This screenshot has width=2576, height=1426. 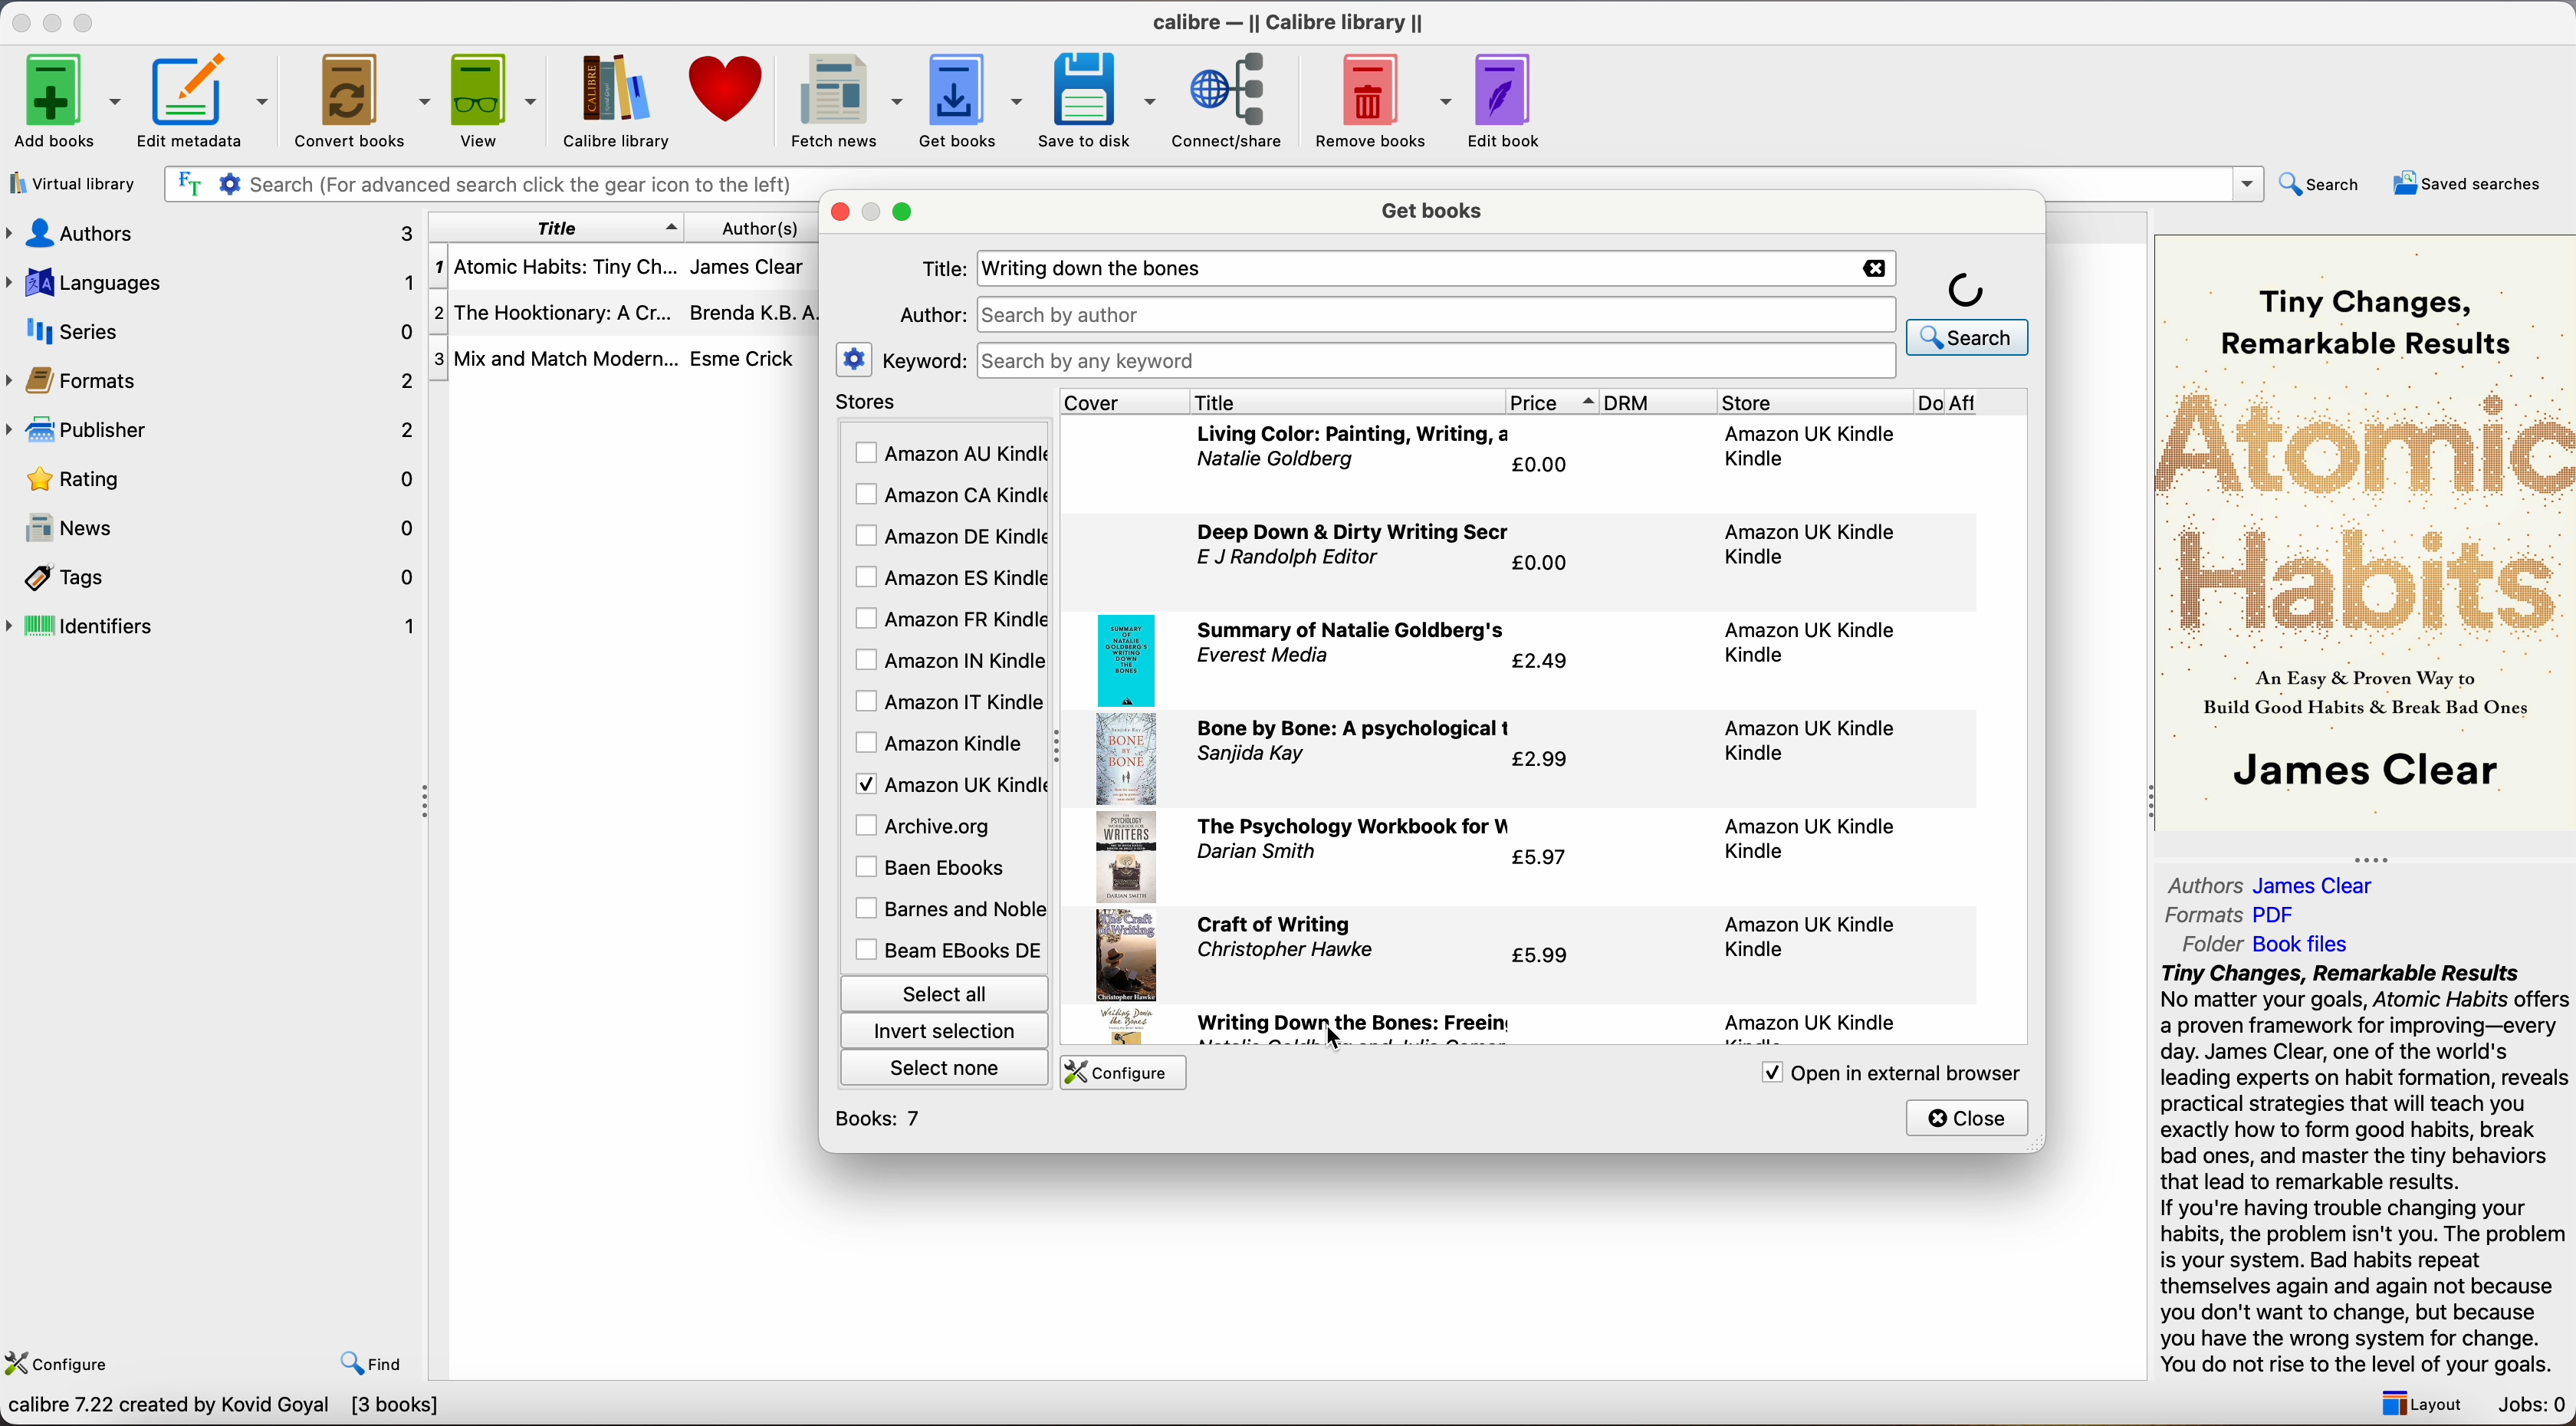 I want to click on €0.00, so click(x=1545, y=564).